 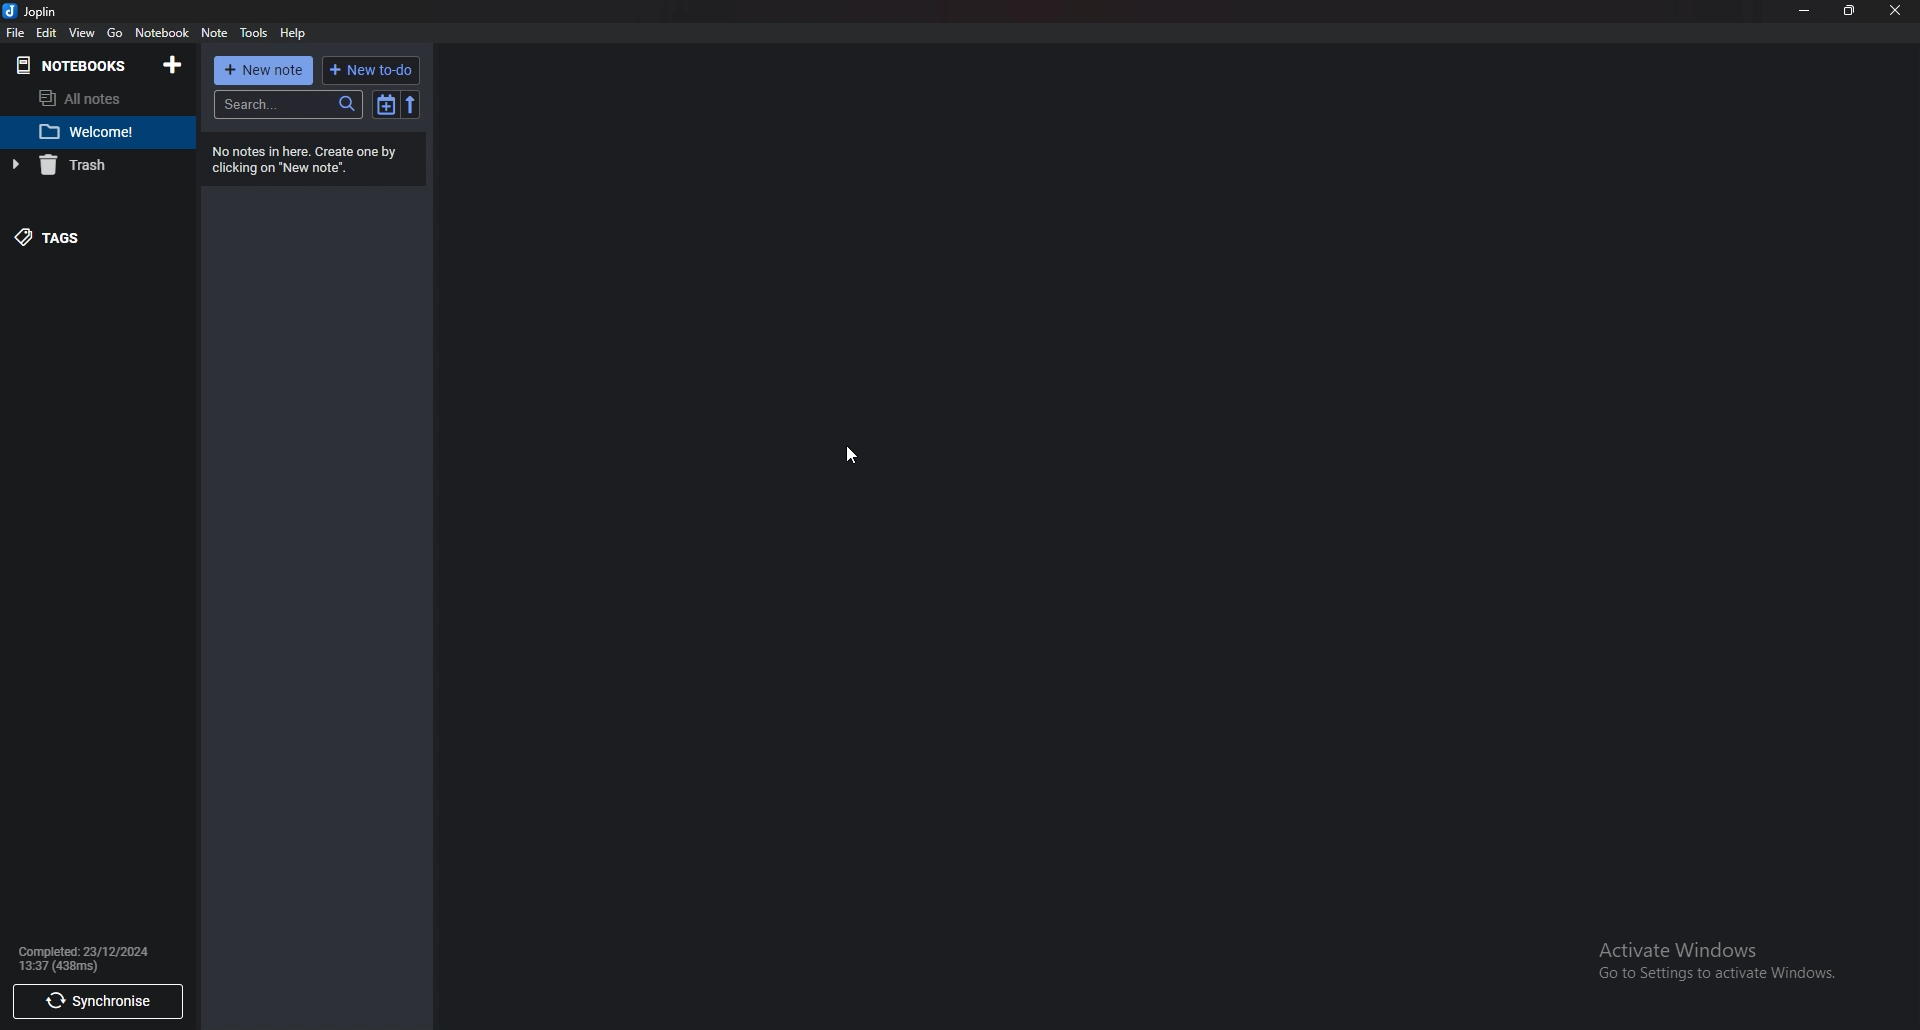 What do you see at coordinates (71, 66) in the screenshot?
I see `Notebook` at bounding box center [71, 66].